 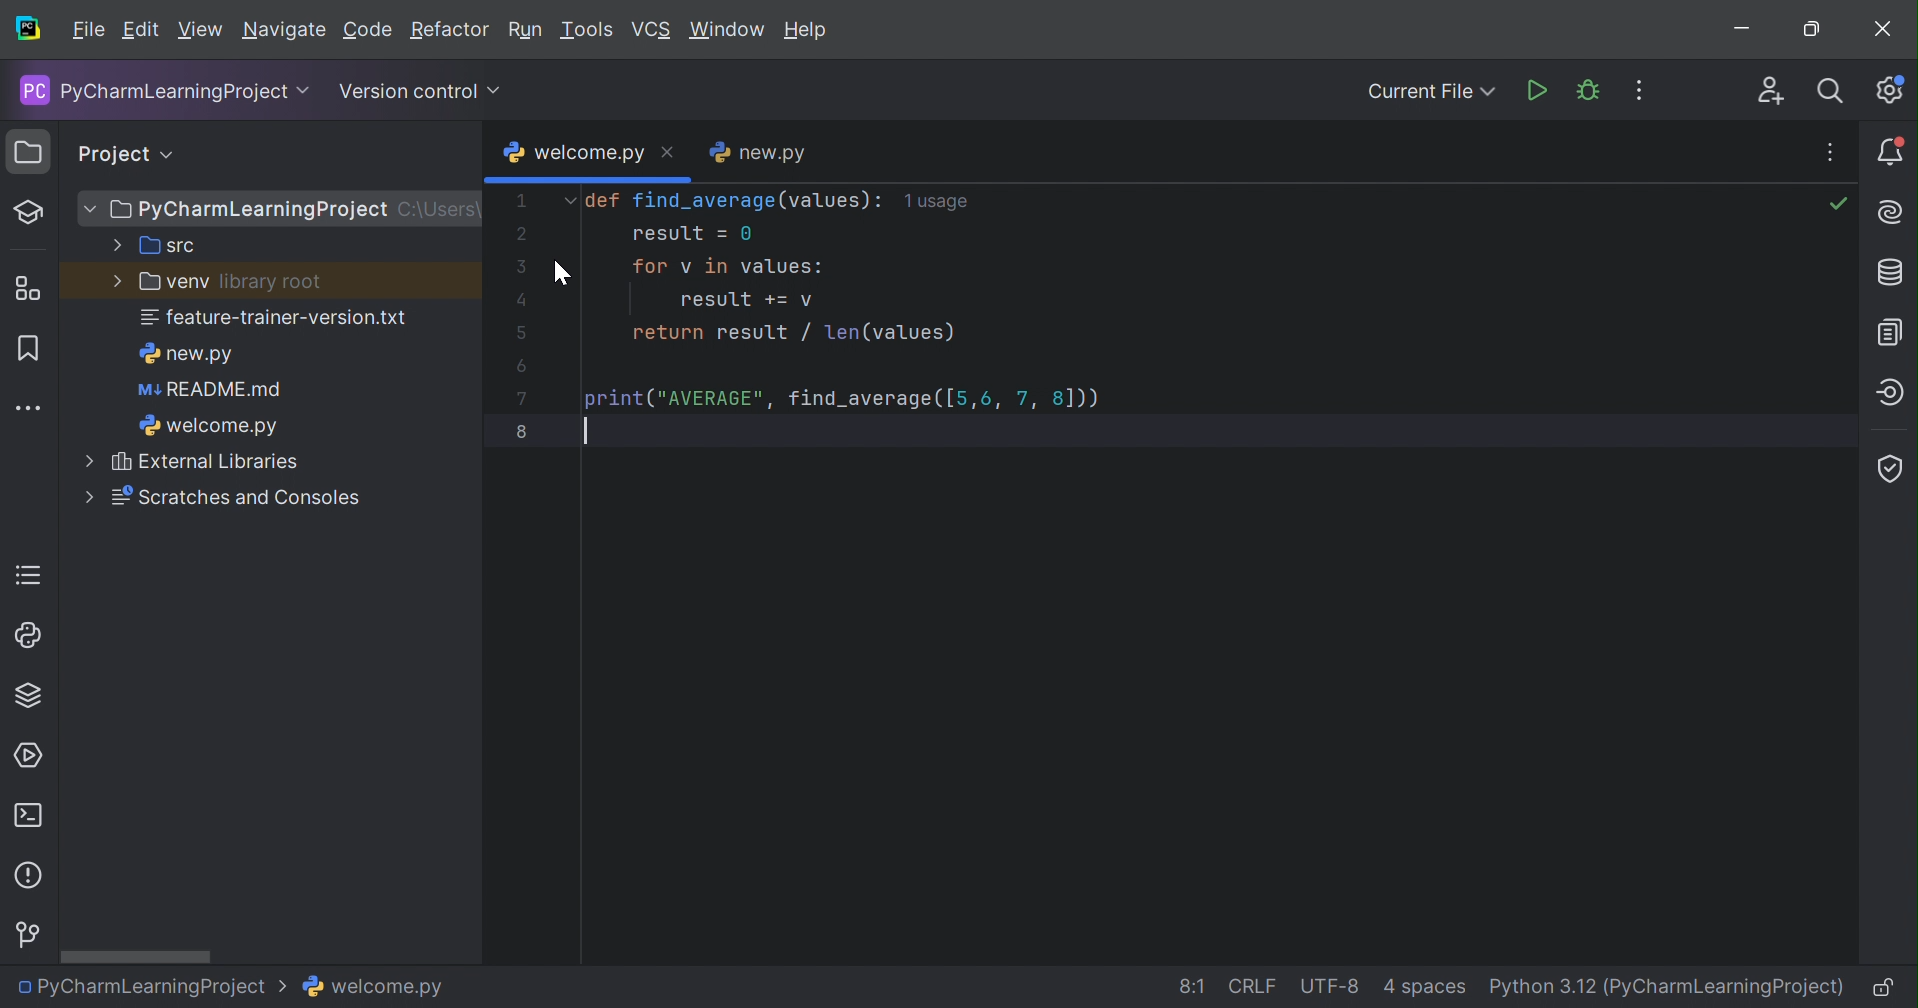 What do you see at coordinates (25, 756) in the screenshot?
I see `Services` at bounding box center [25, 756].